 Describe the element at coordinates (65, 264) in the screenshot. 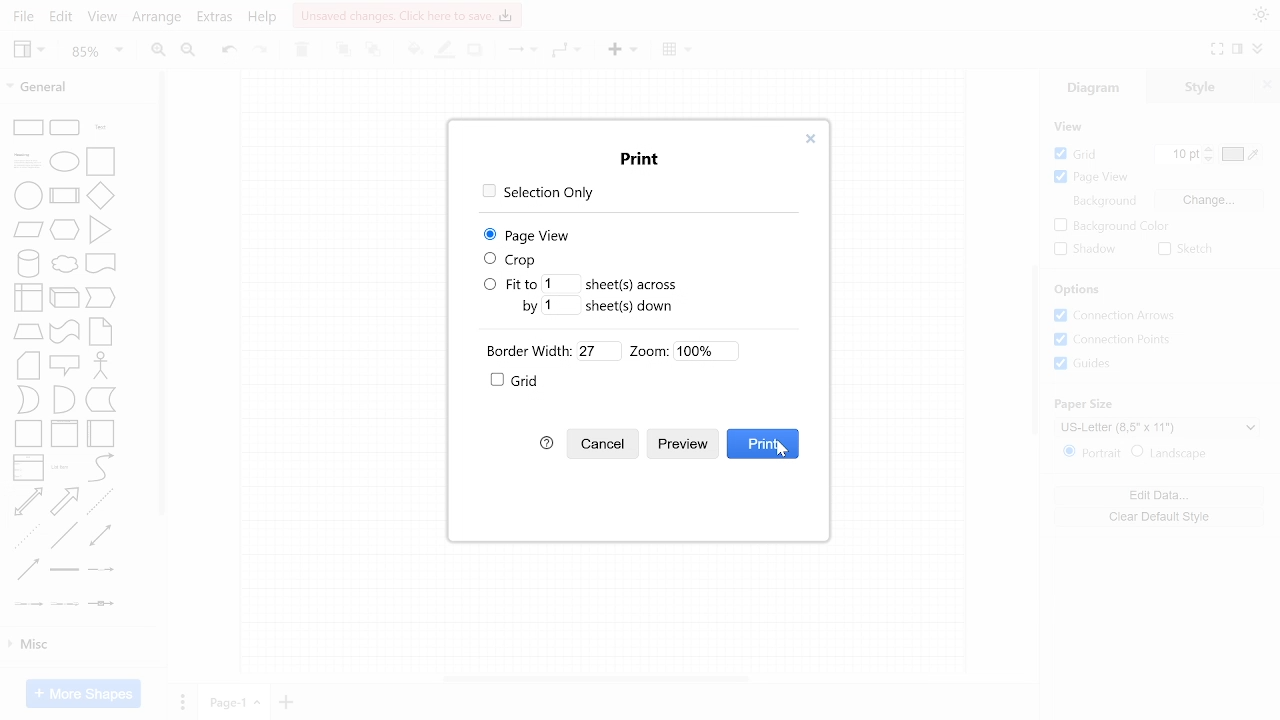

I see `Cloud` at that location.